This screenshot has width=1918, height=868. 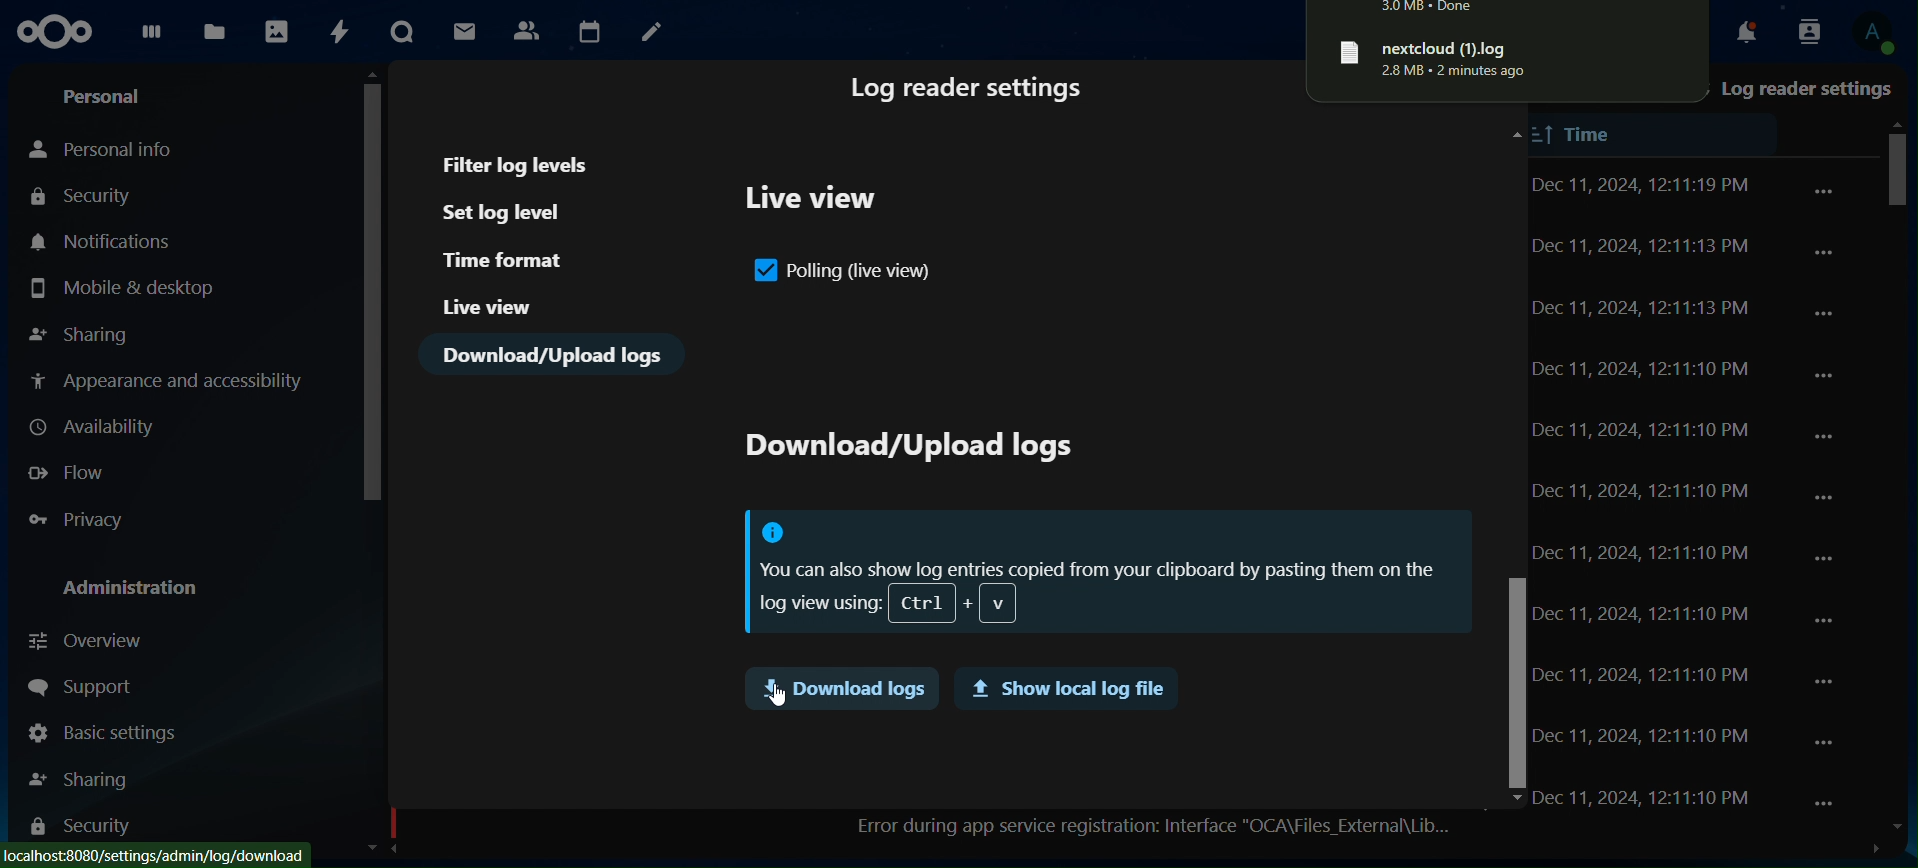 I want to click on ..., so click(x=1828, y=558).